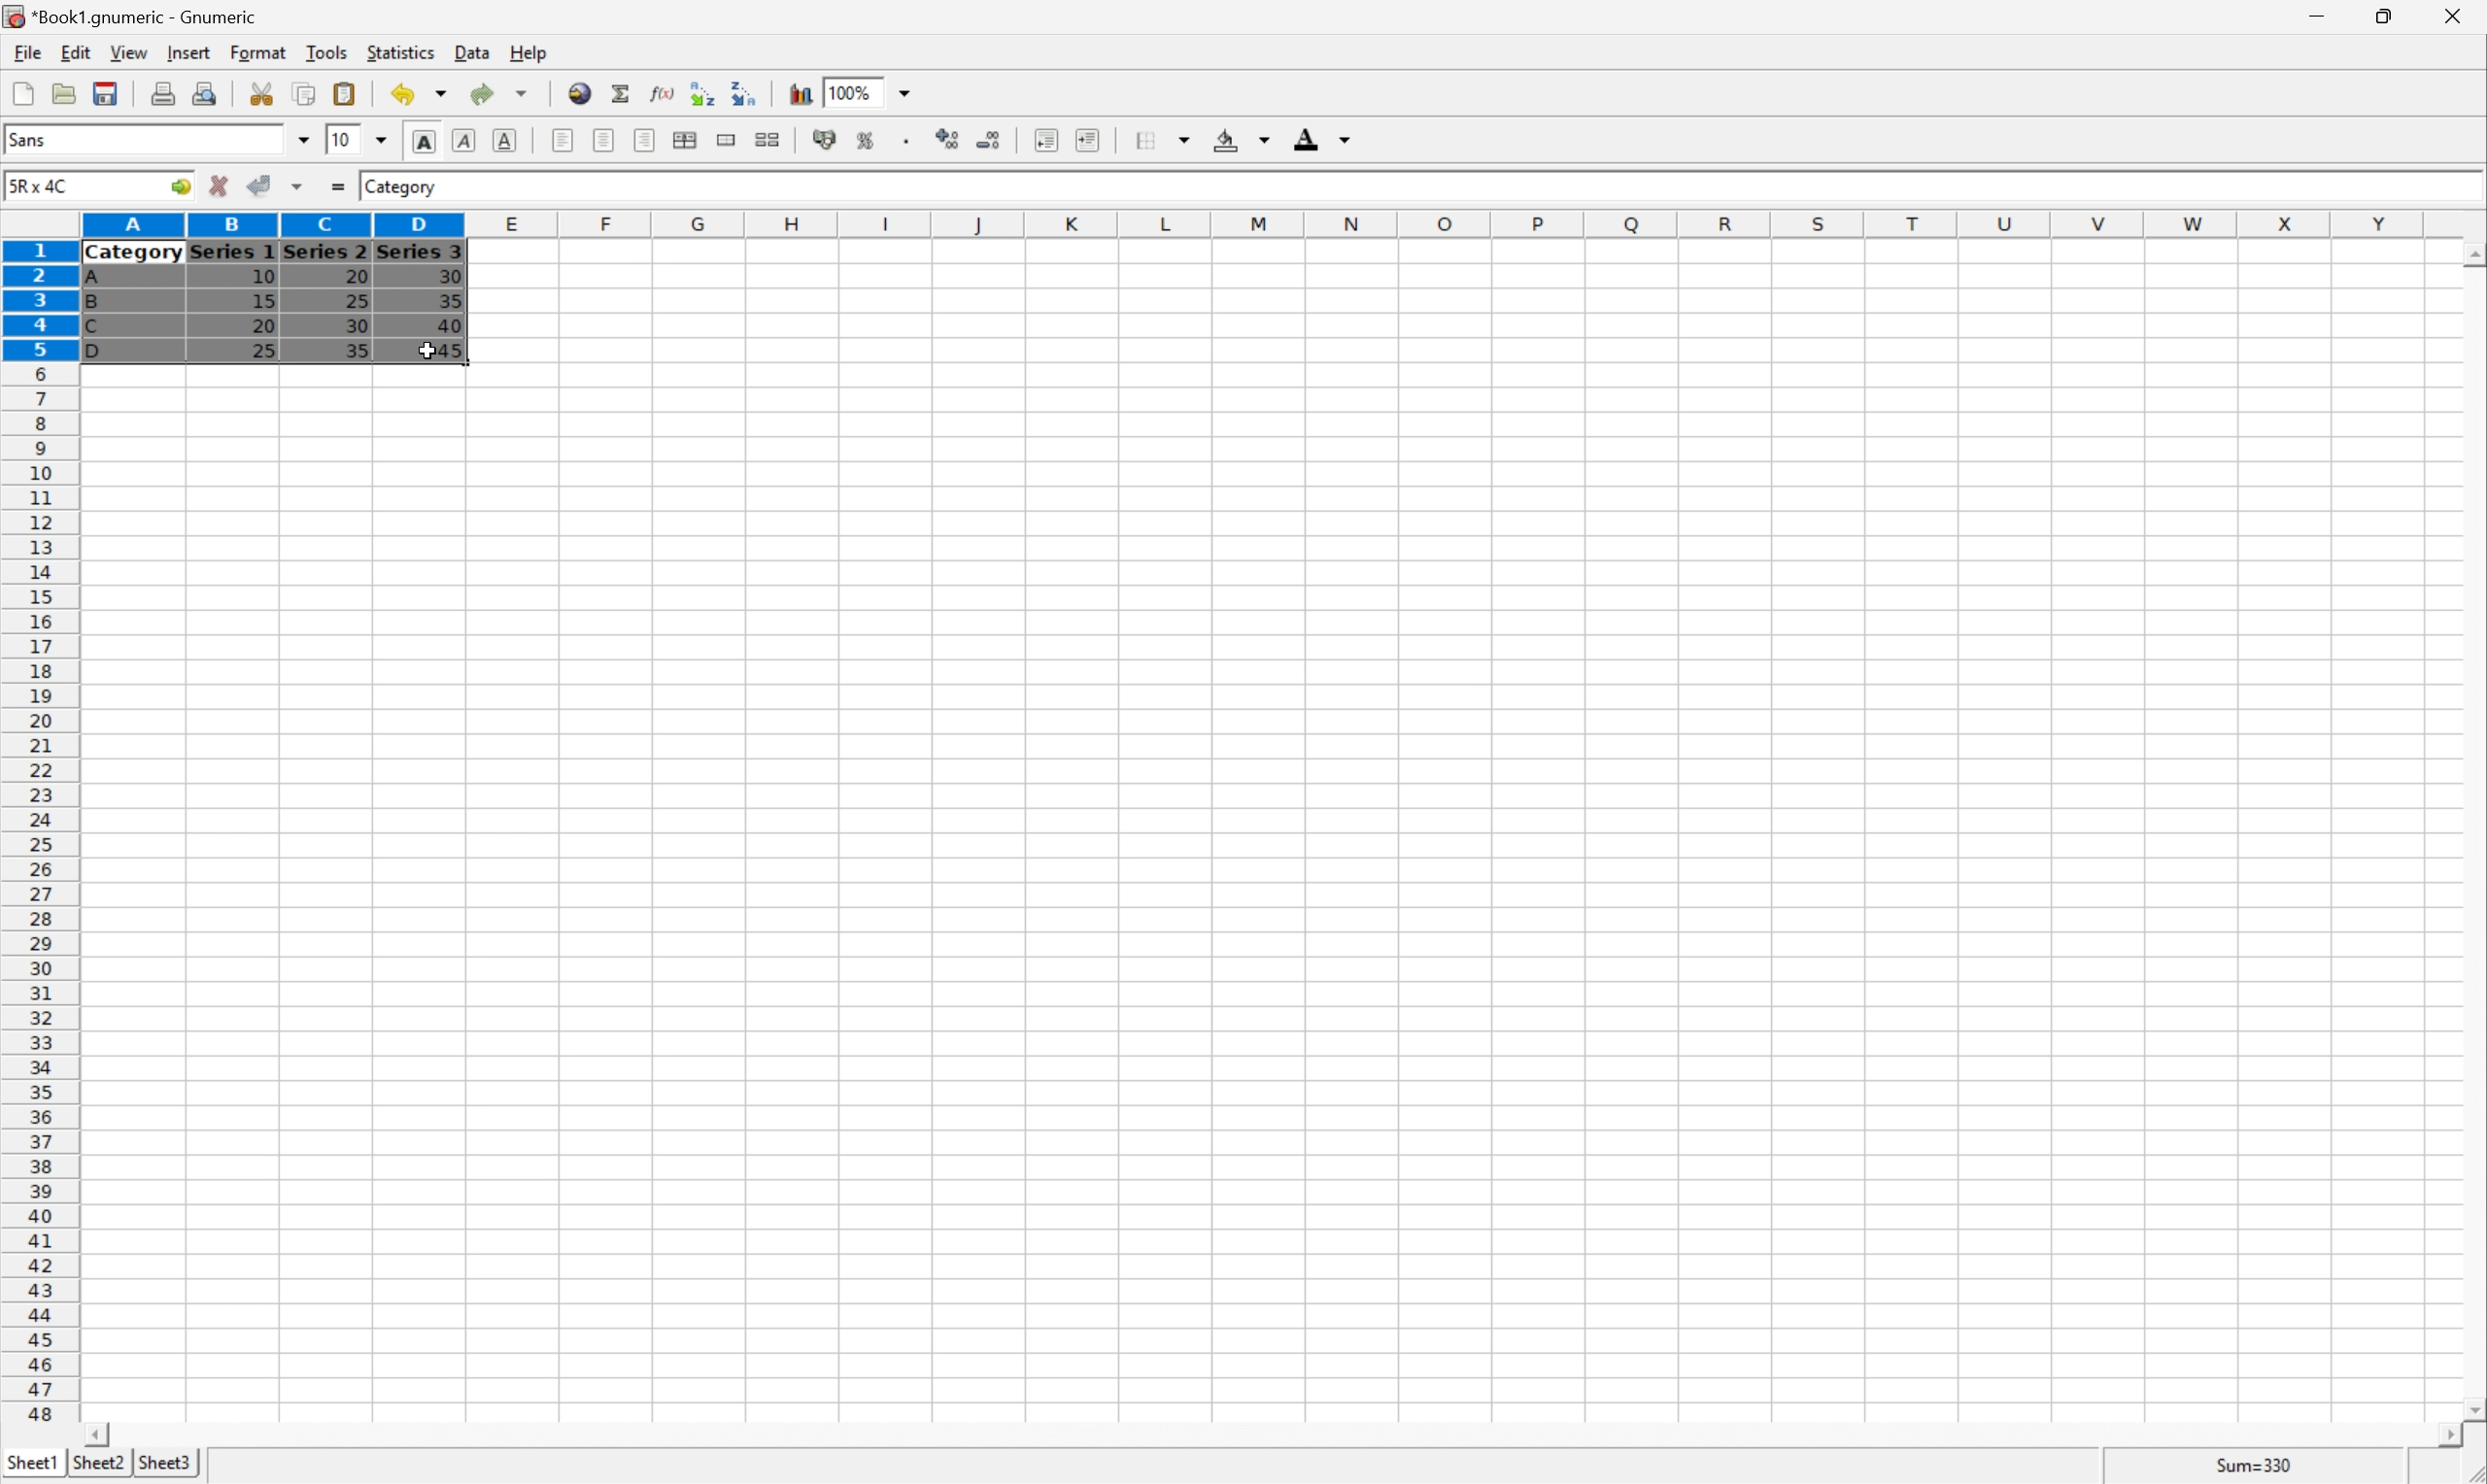  I want to click on Decrease indent, and align the contents to the left, so click(1045, 140).